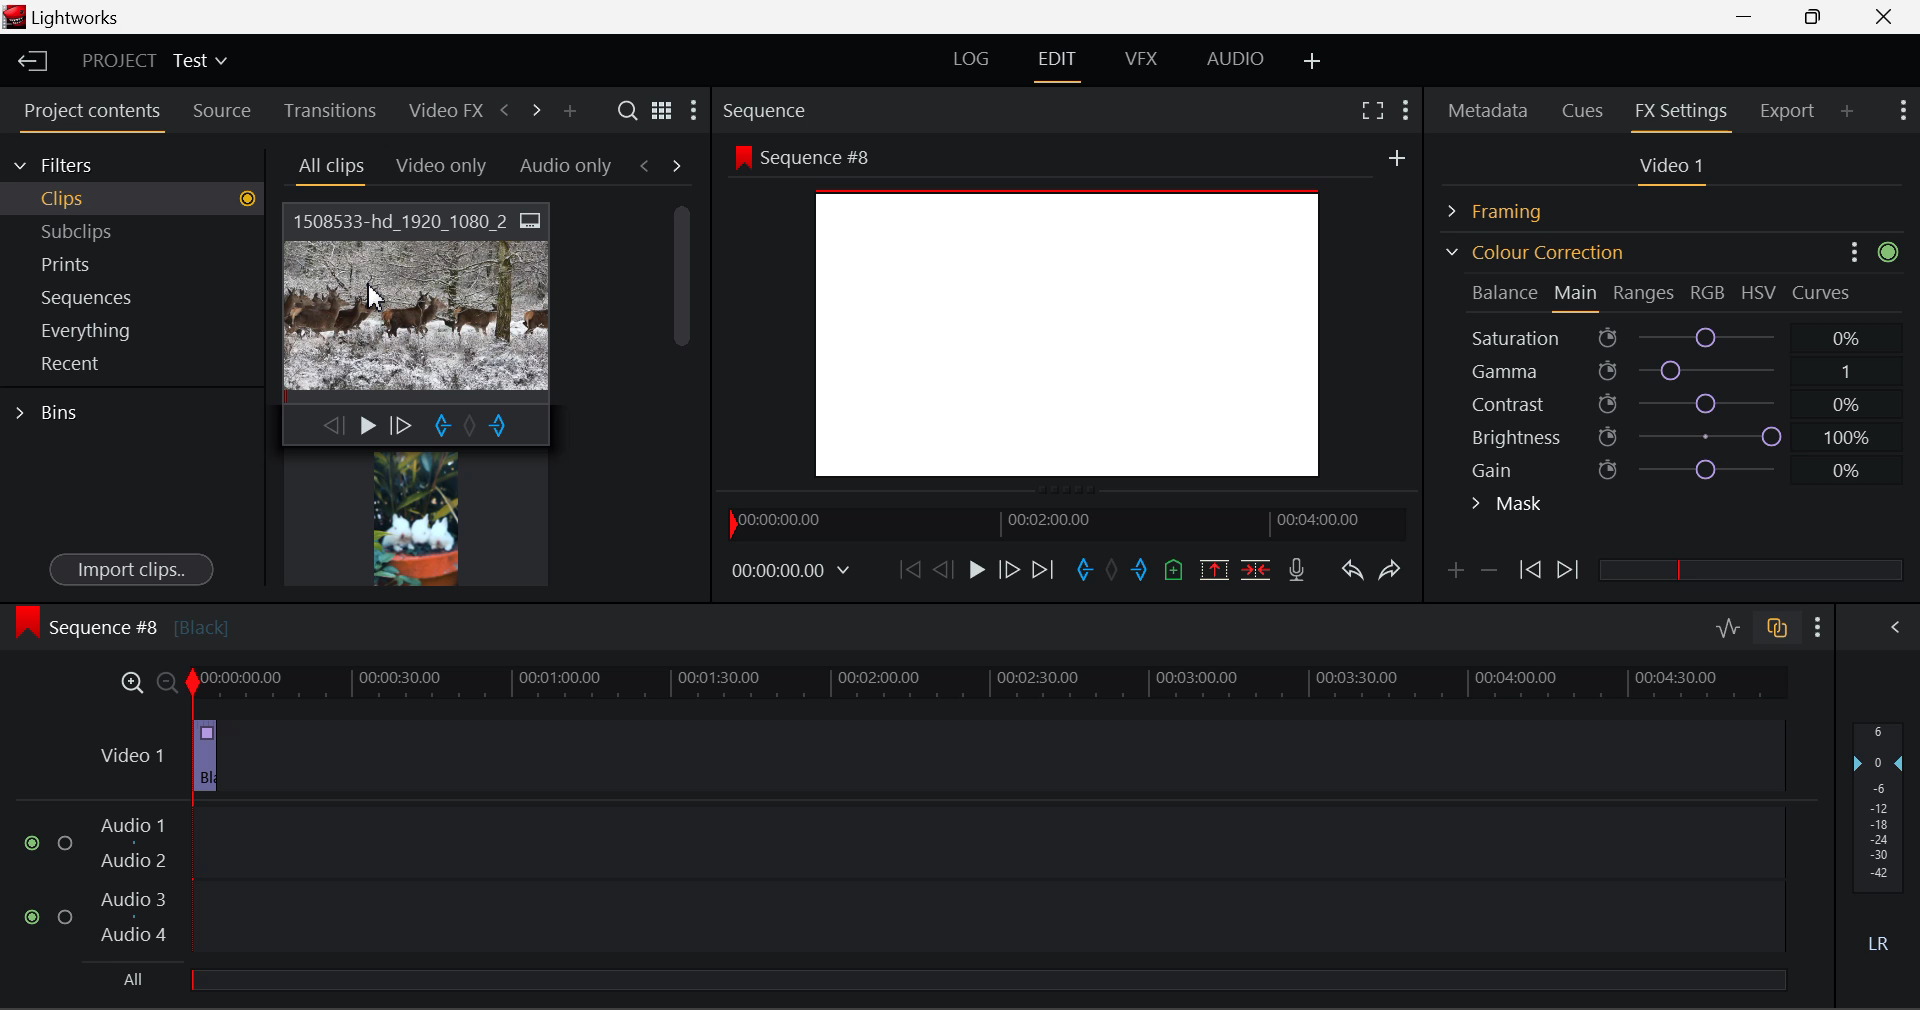  Describe the element at coordinates (1669, 334) in the screenshot. I see `Saturation` at that location.